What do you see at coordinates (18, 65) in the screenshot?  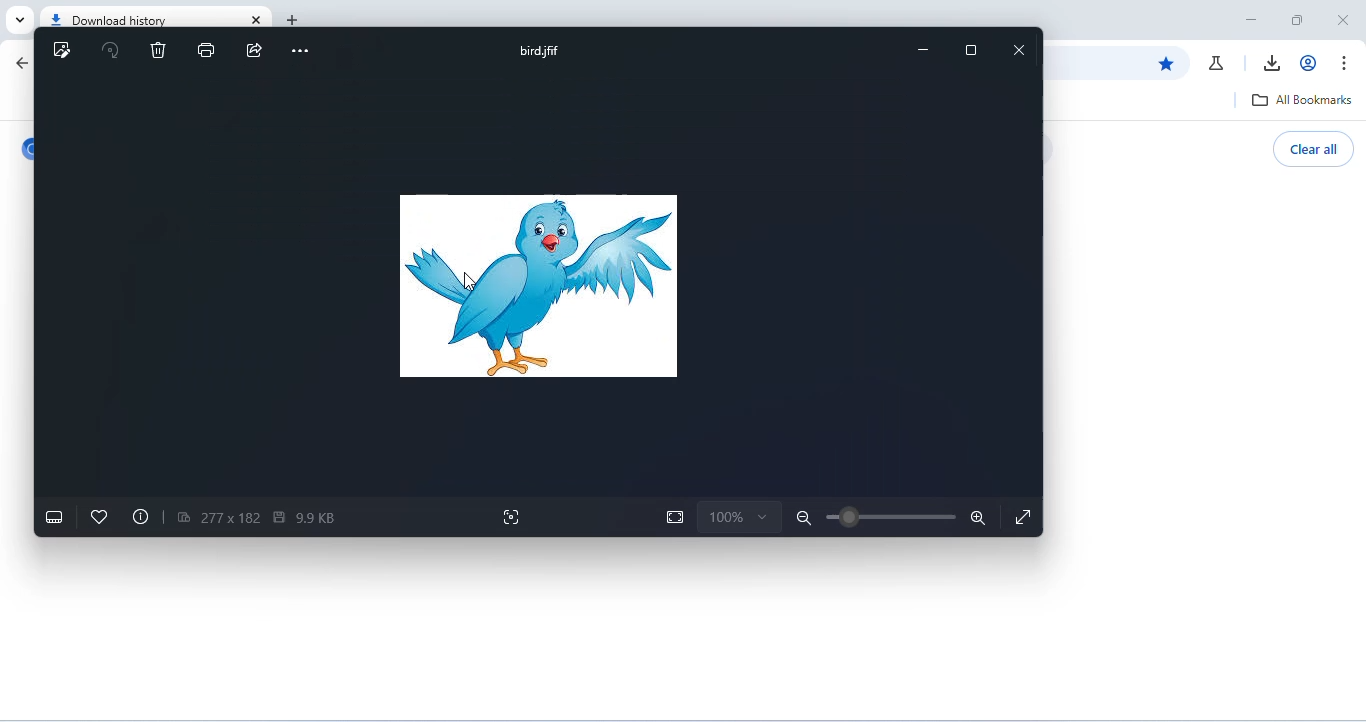 I see `go back` at bounding box center [18, 65].